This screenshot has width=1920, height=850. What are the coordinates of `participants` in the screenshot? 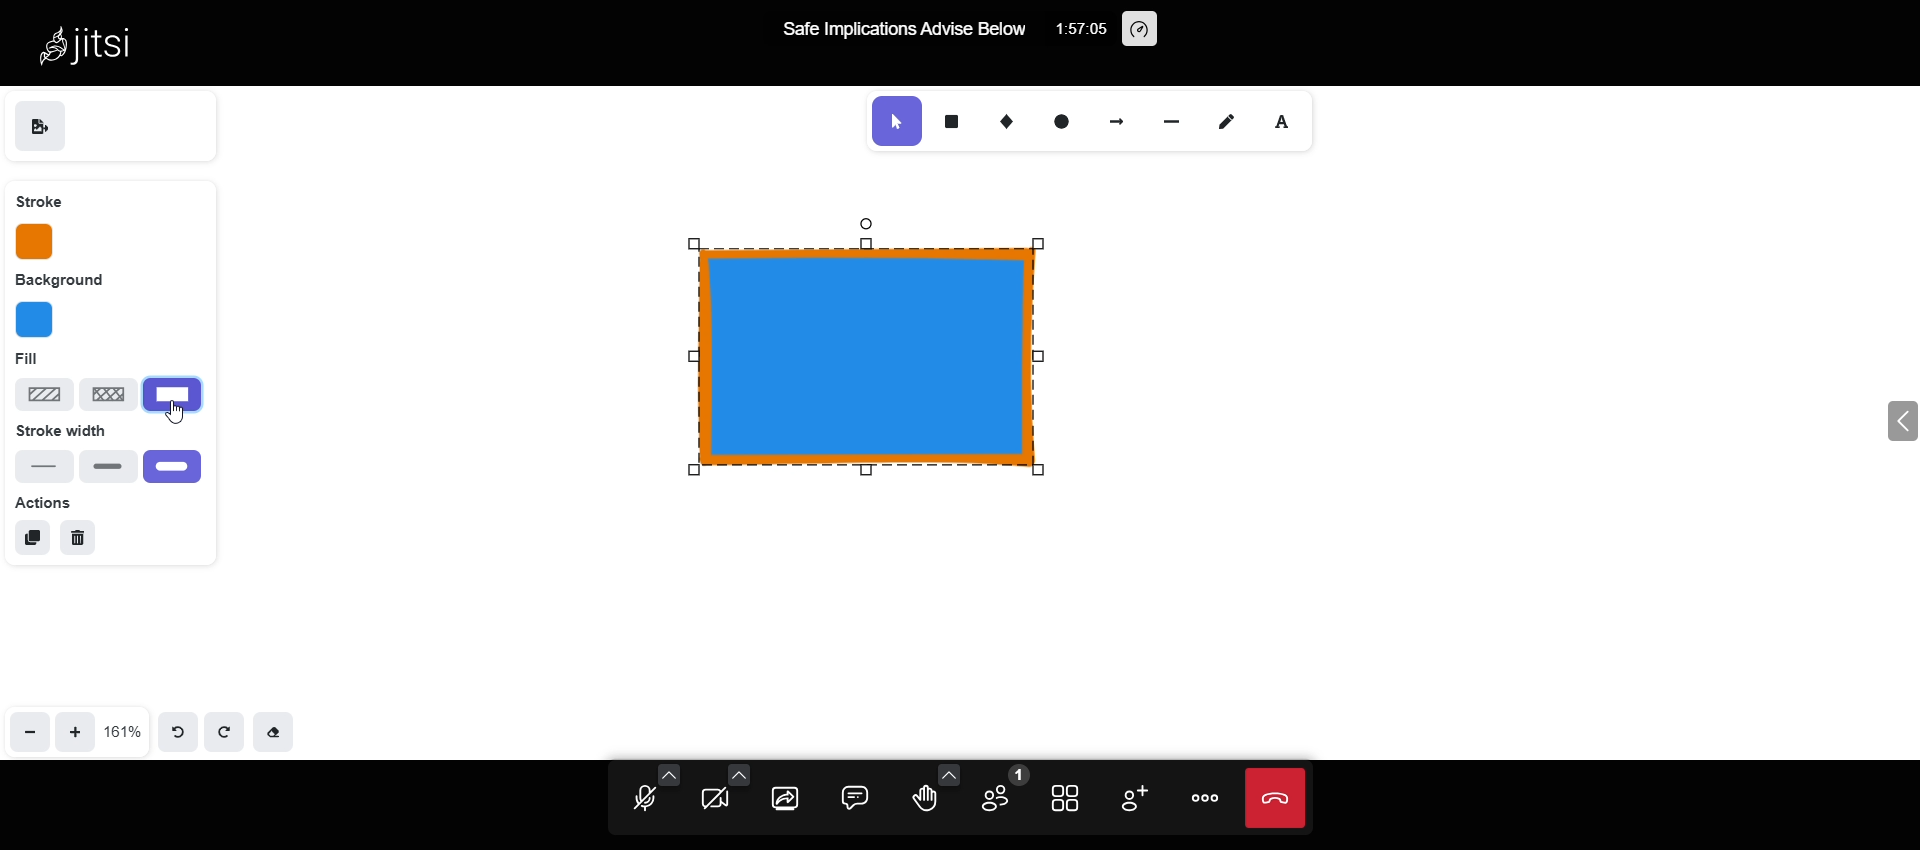 It's located at (1001, 790).